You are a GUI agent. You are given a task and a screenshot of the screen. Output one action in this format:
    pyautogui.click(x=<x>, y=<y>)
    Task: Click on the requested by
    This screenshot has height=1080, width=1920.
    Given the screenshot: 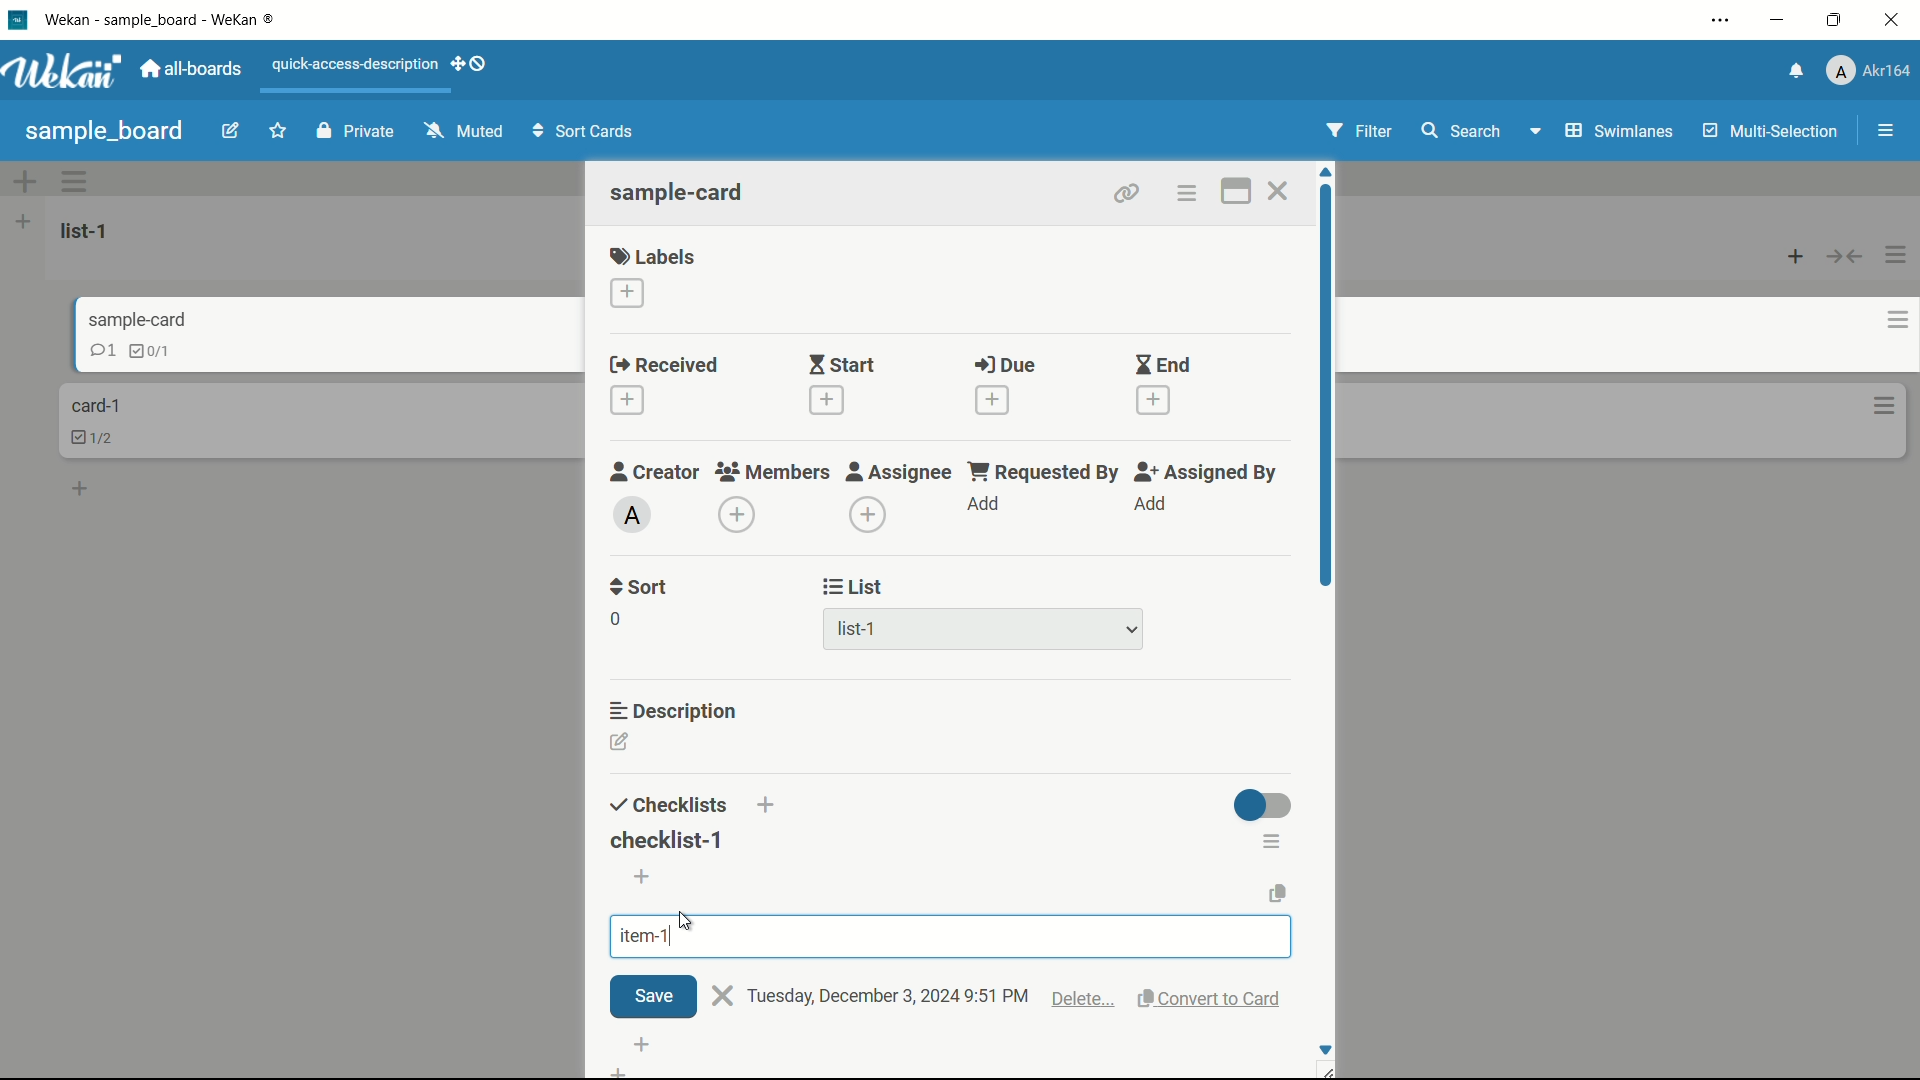 What is the action you would take?
    pyautogui.click(x=1046, y=472)
    